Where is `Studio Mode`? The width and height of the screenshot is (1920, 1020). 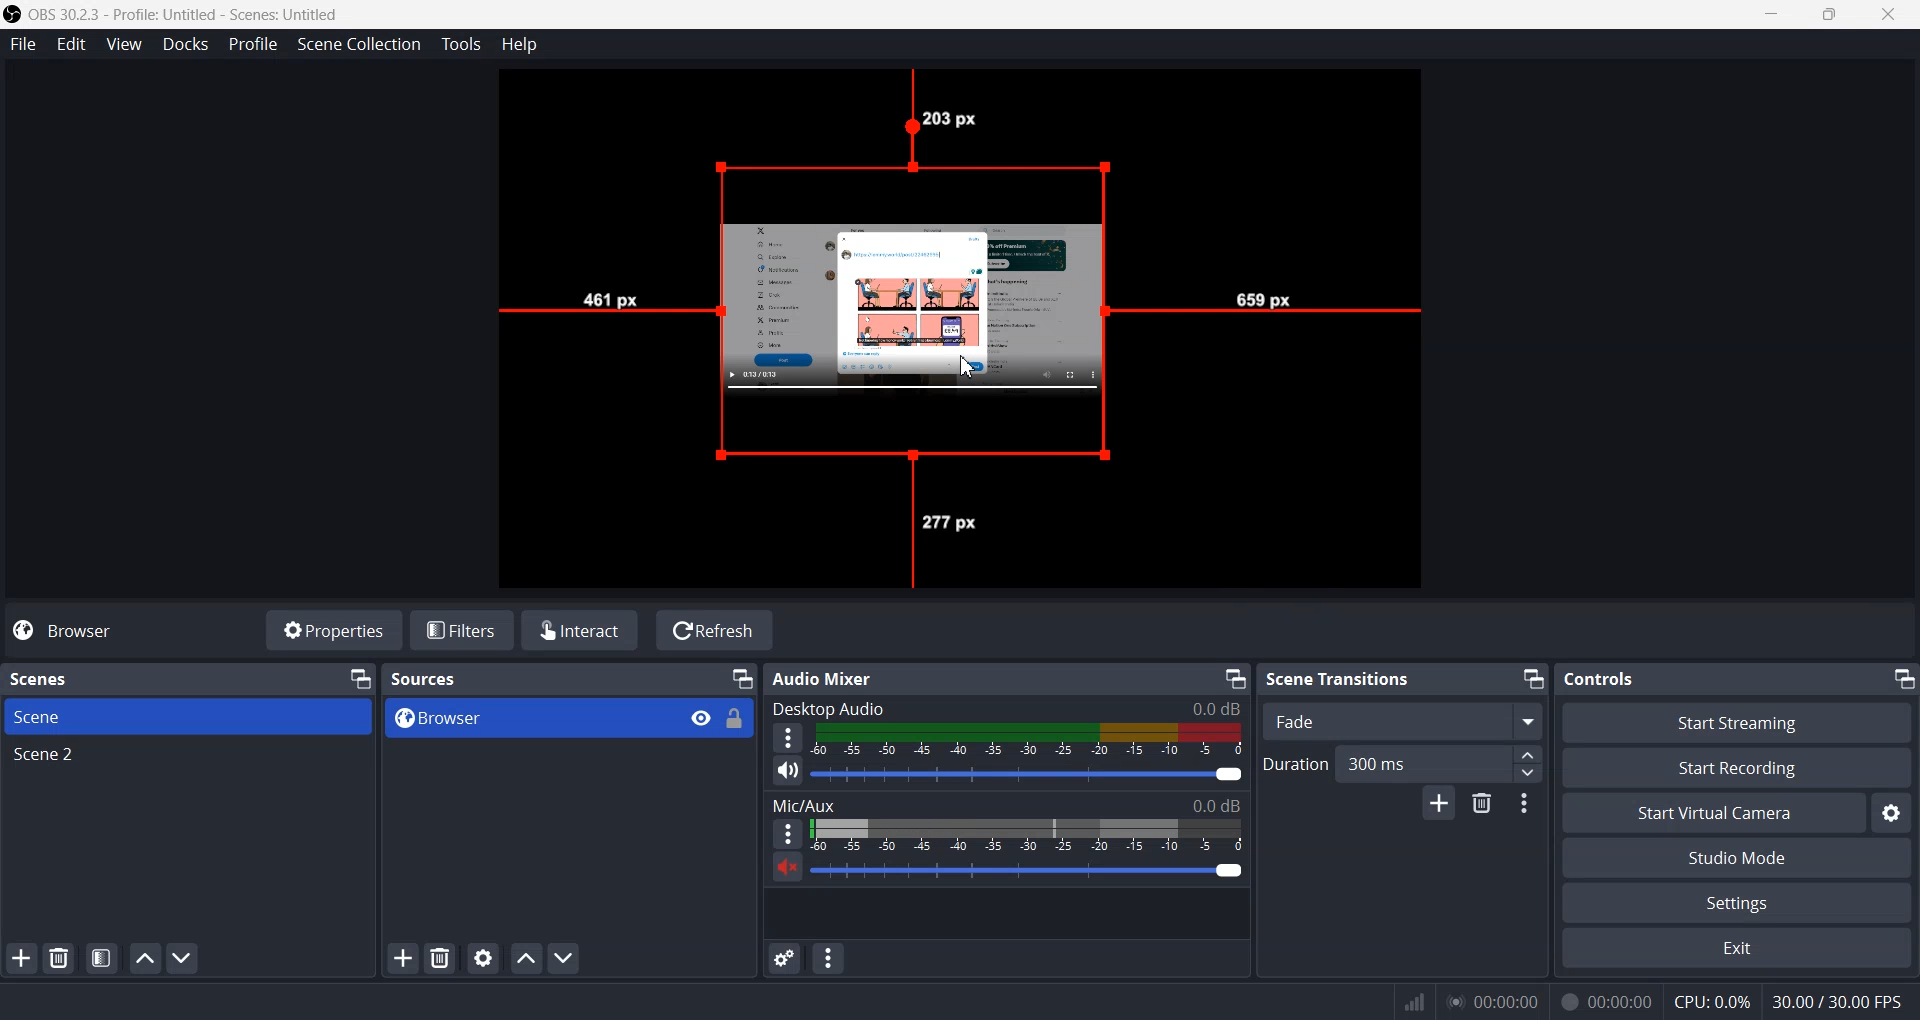 Studio Mode is located at coordinates (1740, 858).